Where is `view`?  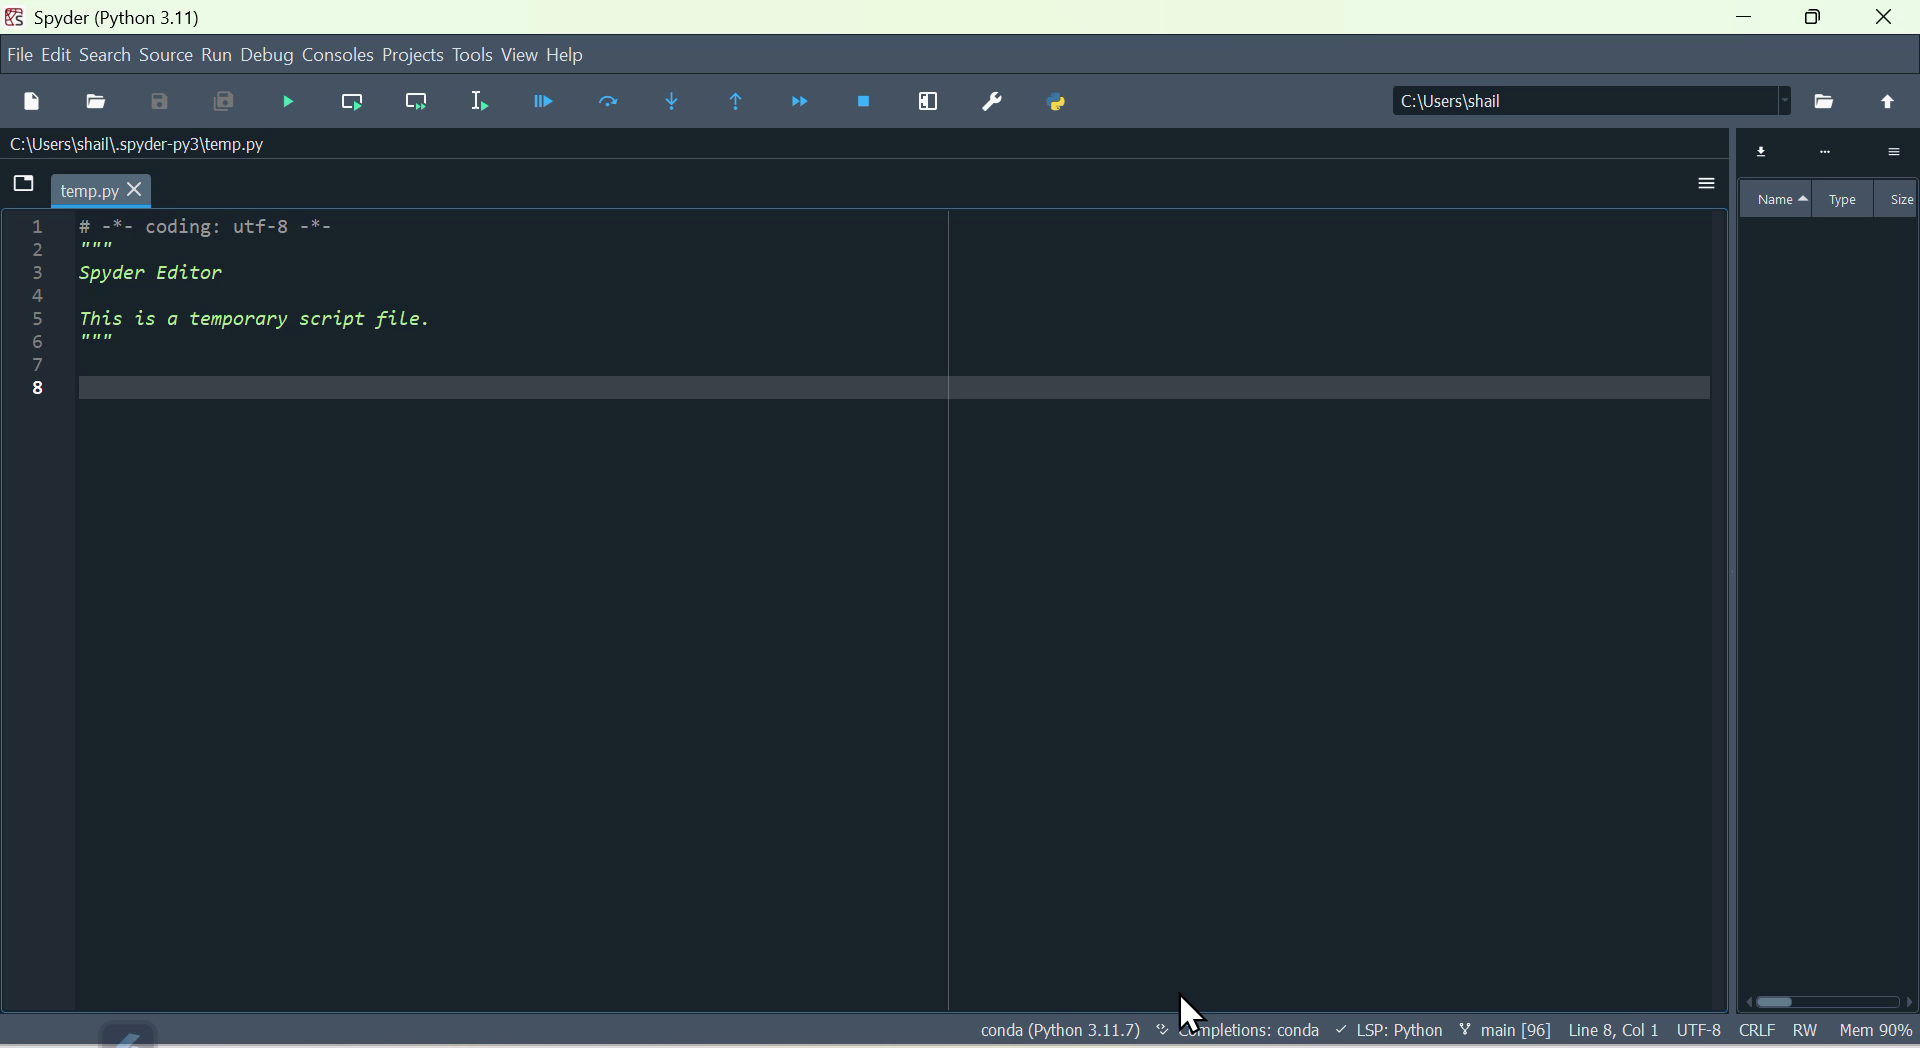 view is located at coordinates (522, 55).